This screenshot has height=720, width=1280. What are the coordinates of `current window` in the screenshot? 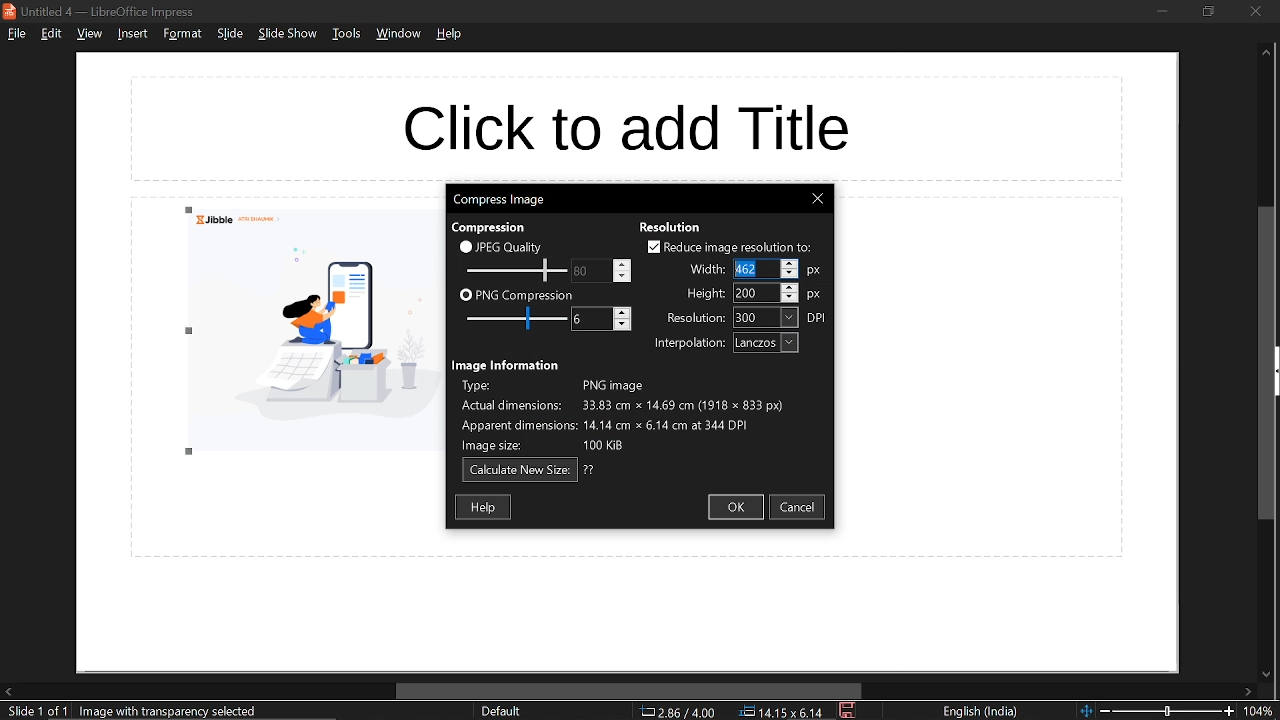 It's located at (104, 11).